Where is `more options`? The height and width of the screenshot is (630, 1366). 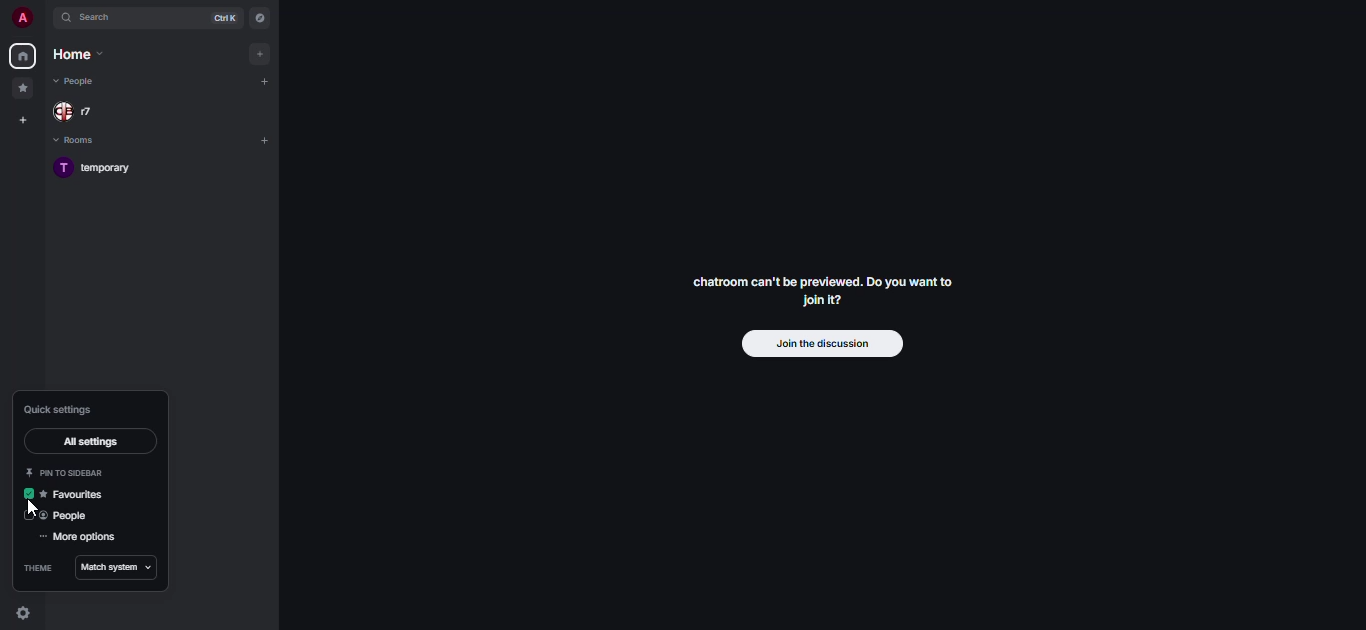 more options is located at coordinates (82, 538).